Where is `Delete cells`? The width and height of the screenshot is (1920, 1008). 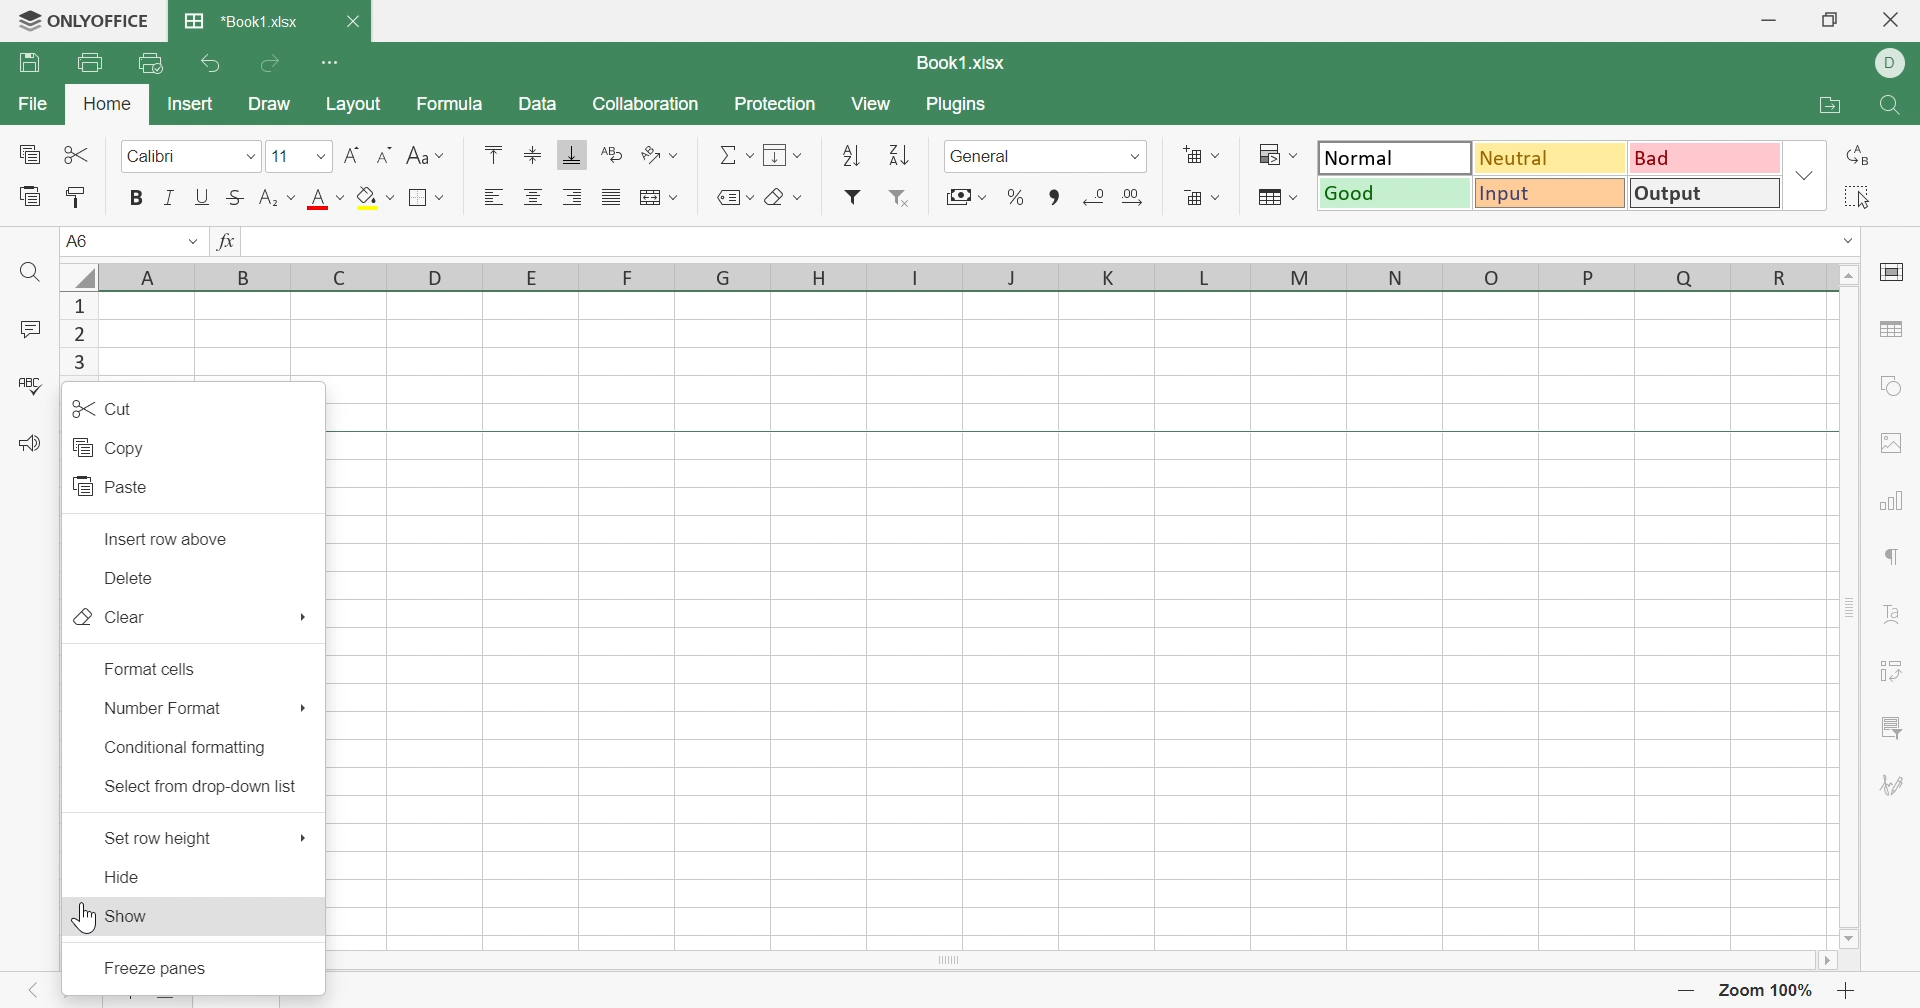 Delete cells is located at coordinates (1203, 199).